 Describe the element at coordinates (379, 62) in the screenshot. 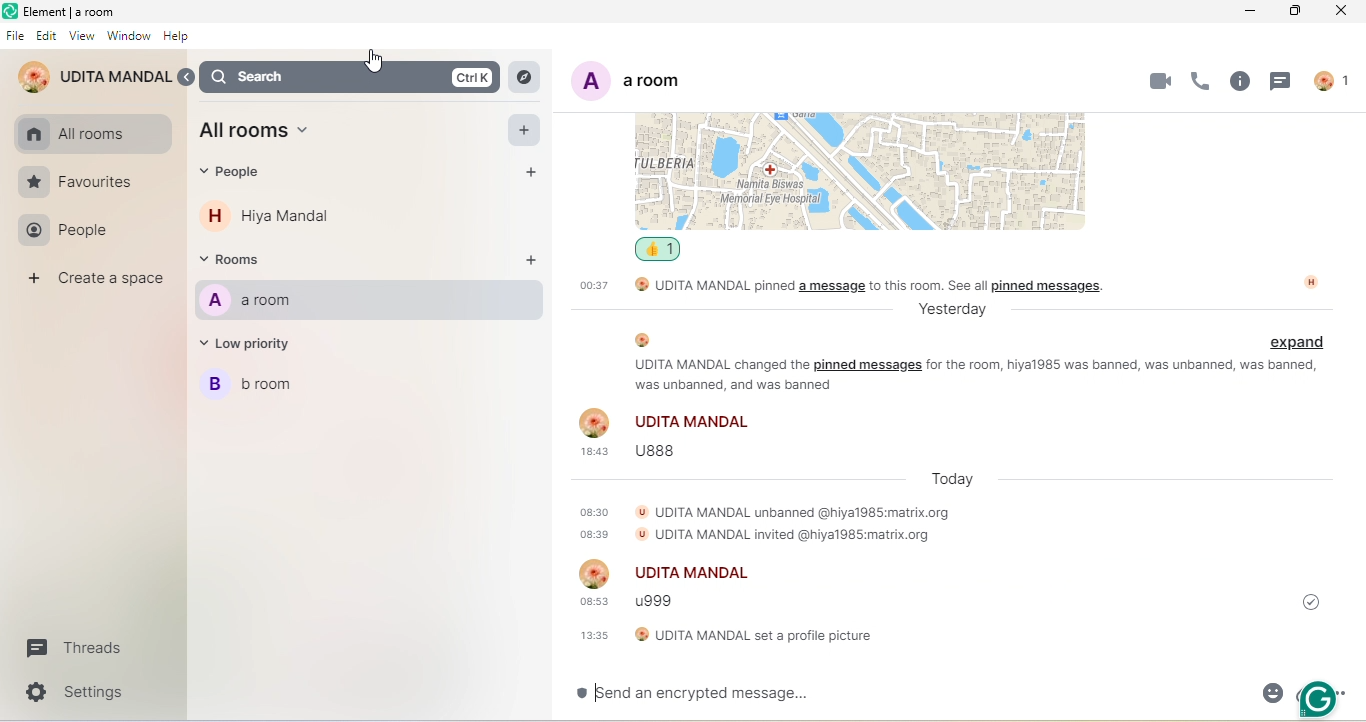

I see `Cursor` at that location.